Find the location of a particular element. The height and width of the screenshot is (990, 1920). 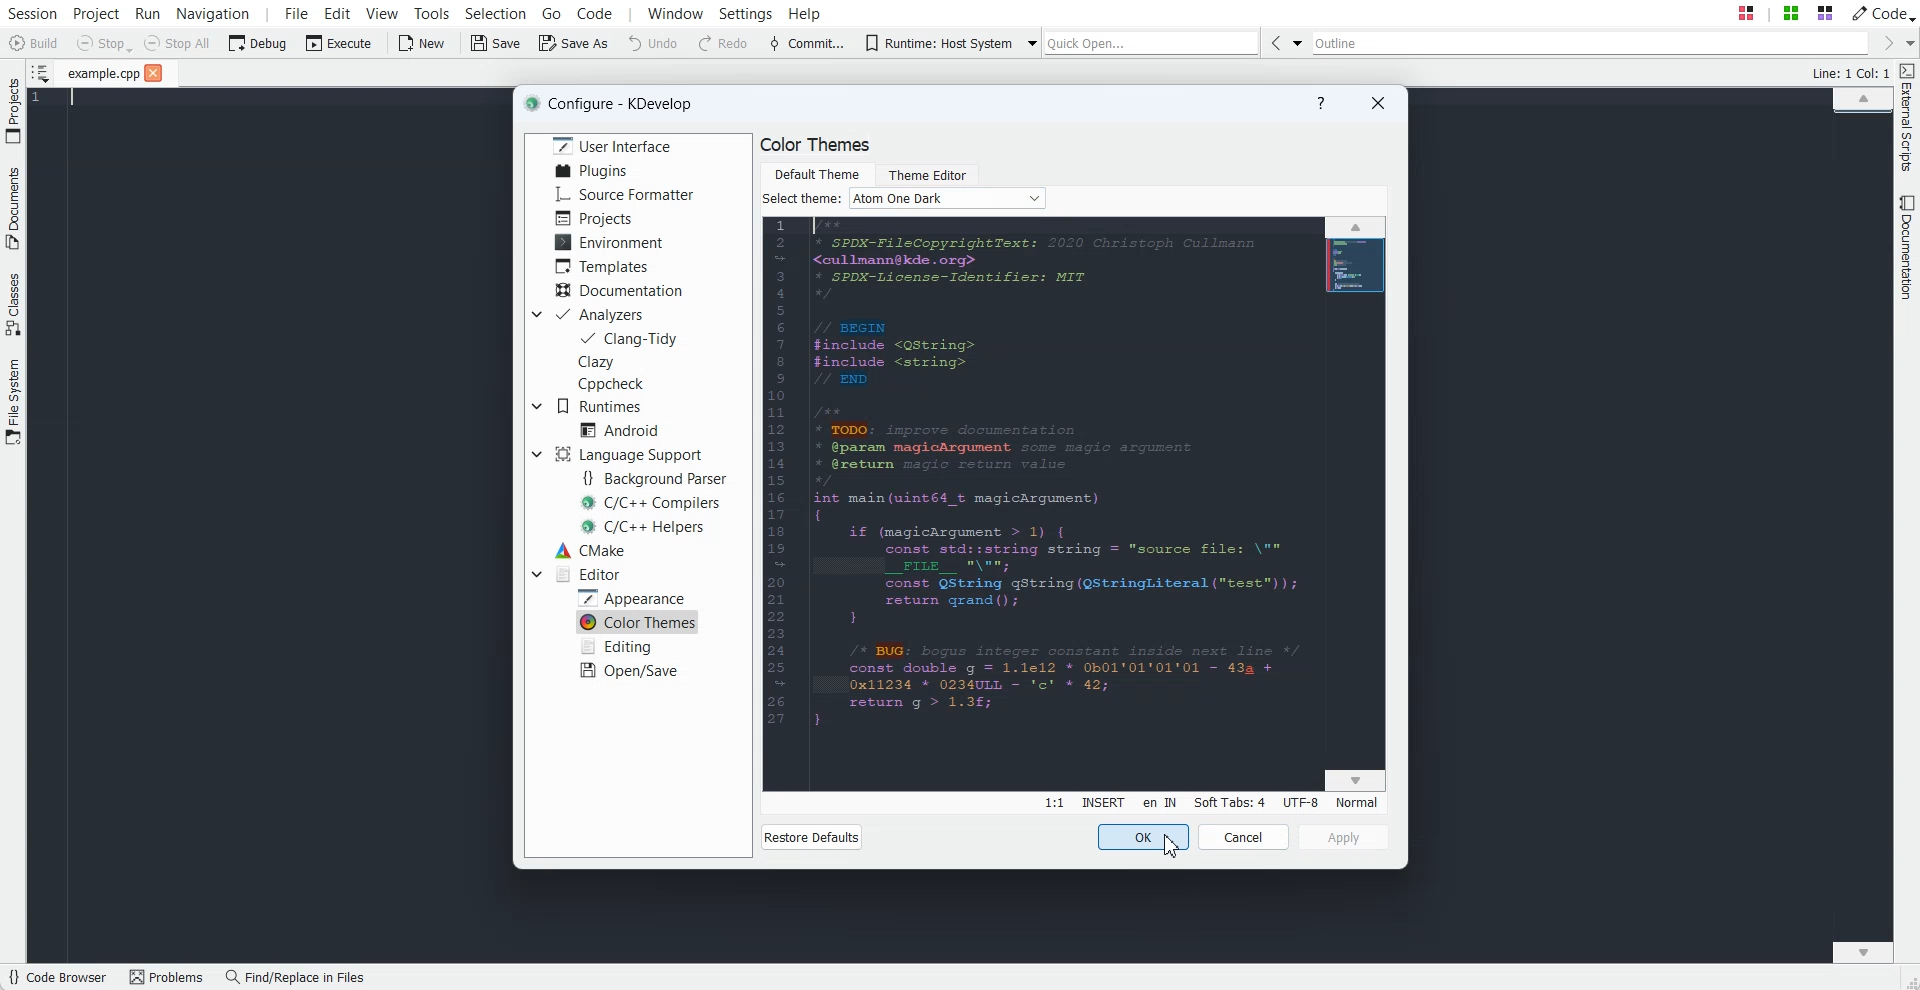

Text is located at coordinates (617, 104).